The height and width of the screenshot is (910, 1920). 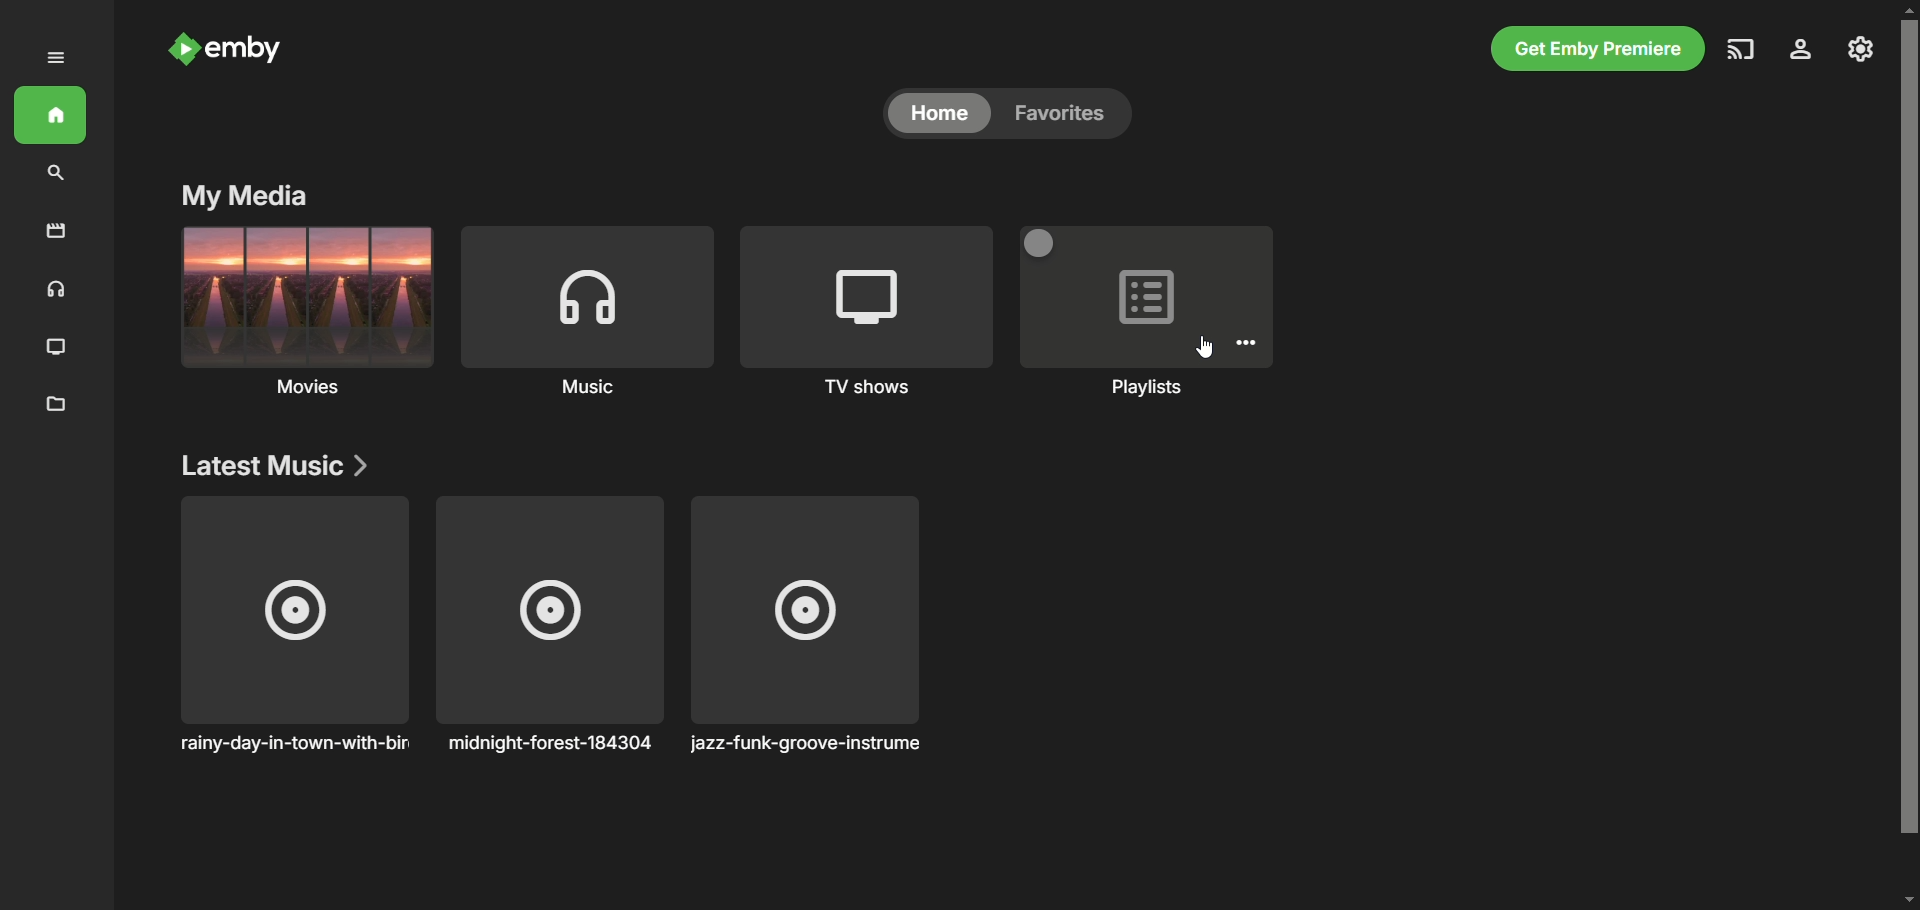 I want to click on movies, so click(x=307, y=312).